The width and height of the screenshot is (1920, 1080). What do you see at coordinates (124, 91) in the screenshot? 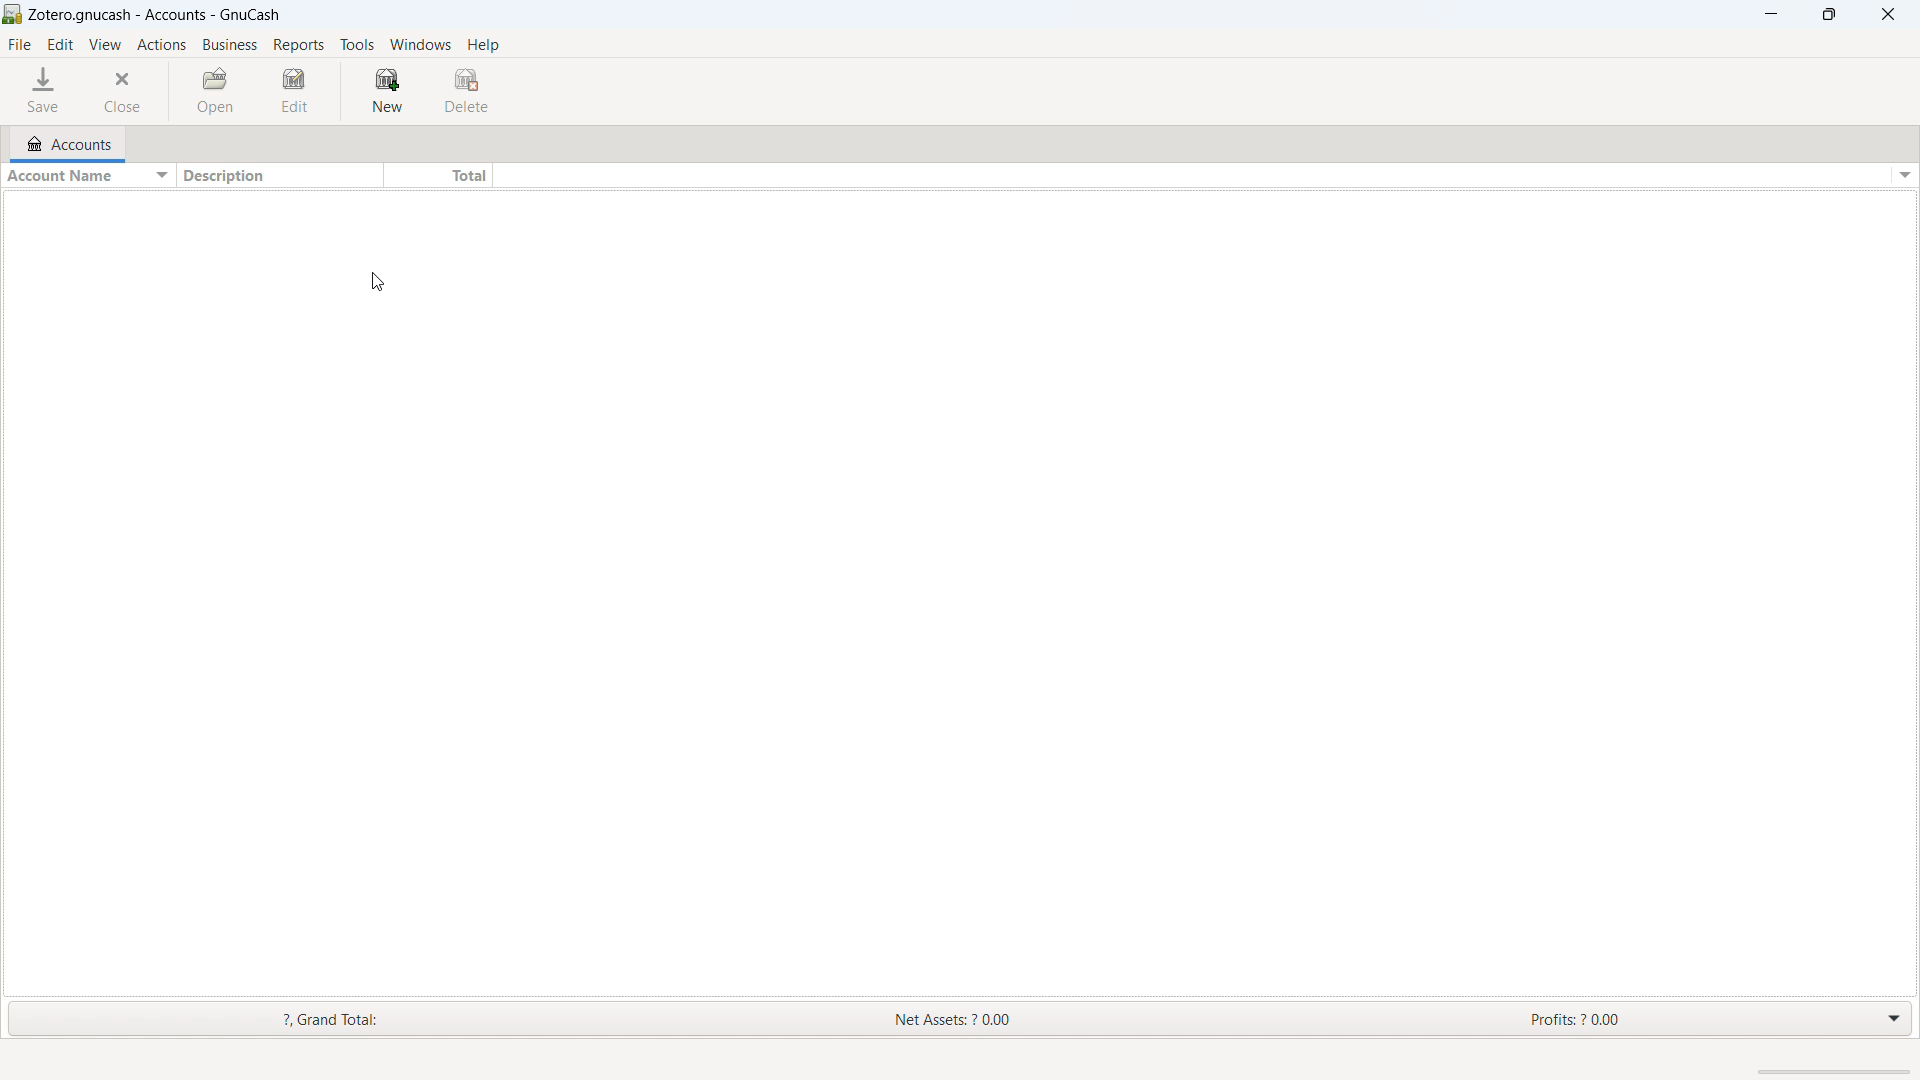
I see `close` at bounding box center [124, 91].